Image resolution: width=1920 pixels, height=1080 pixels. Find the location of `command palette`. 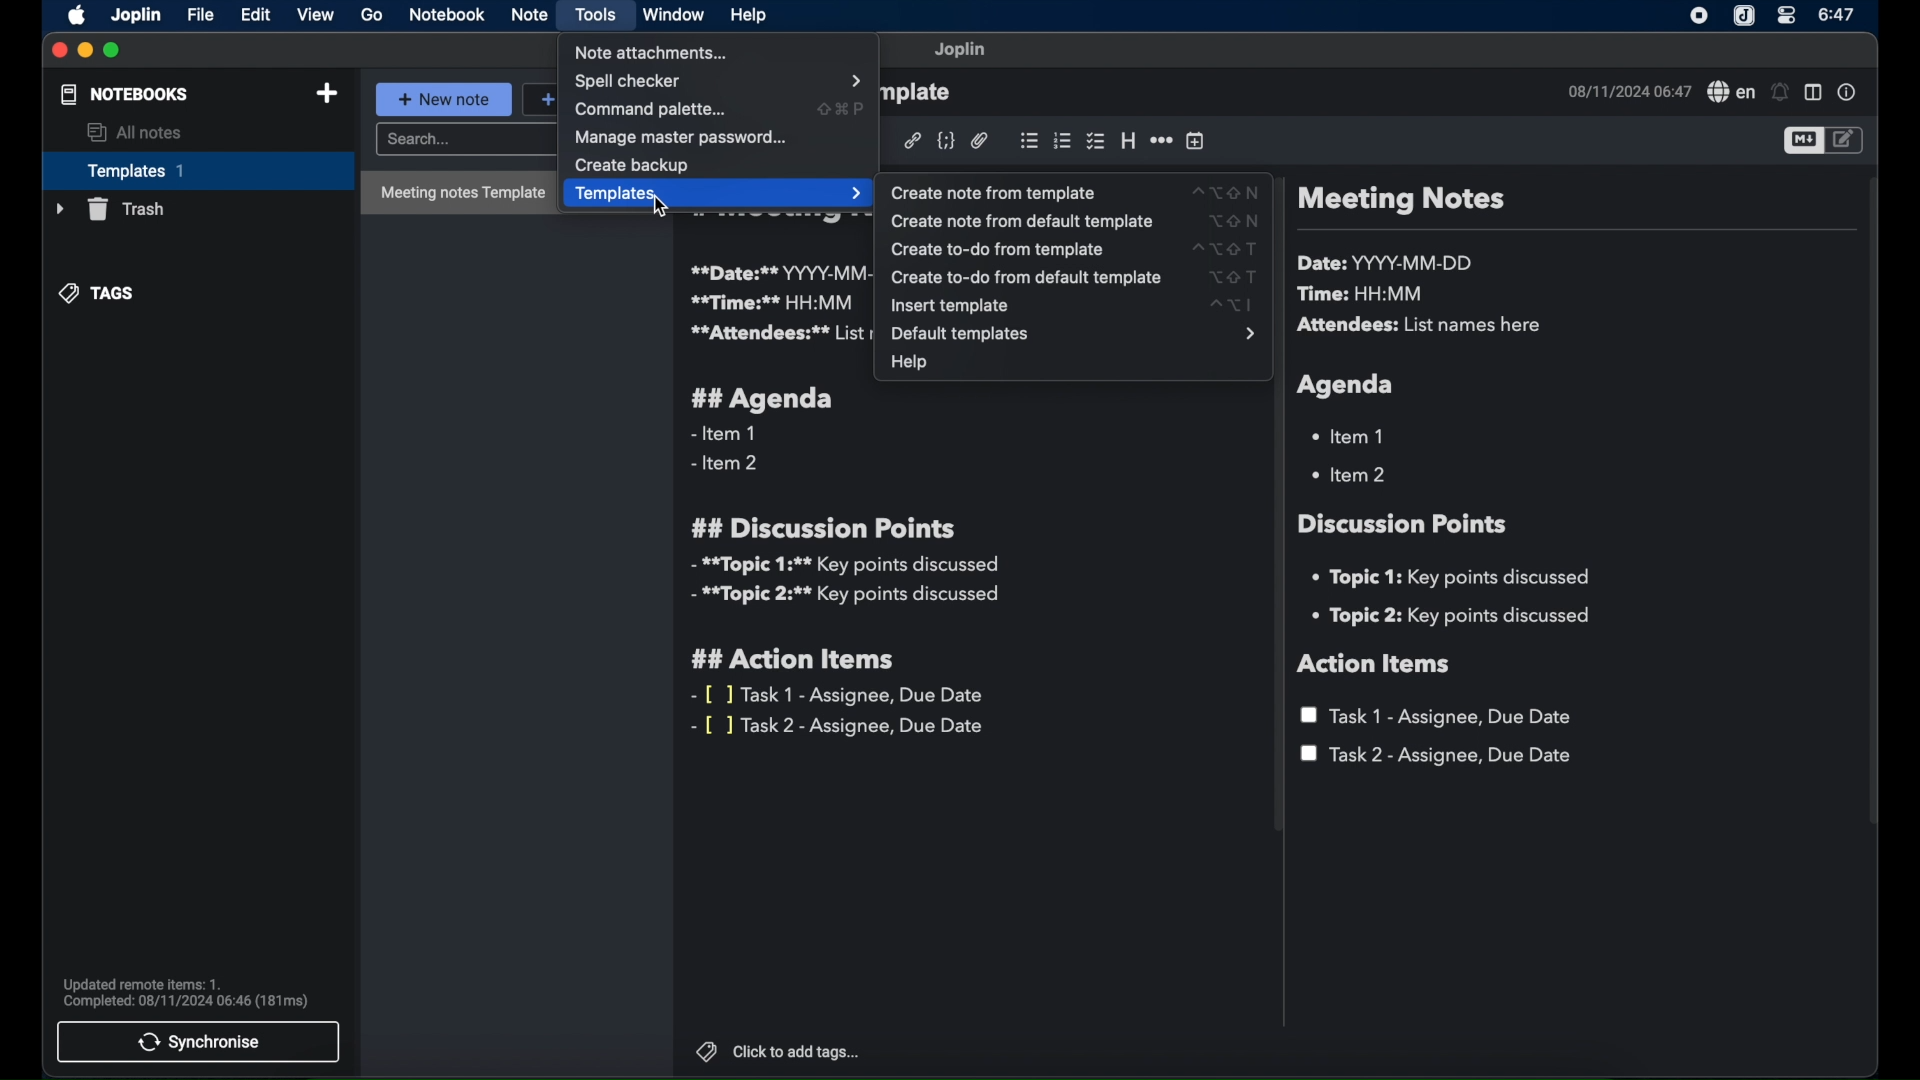

command palette is located at coordinates (719, 110).